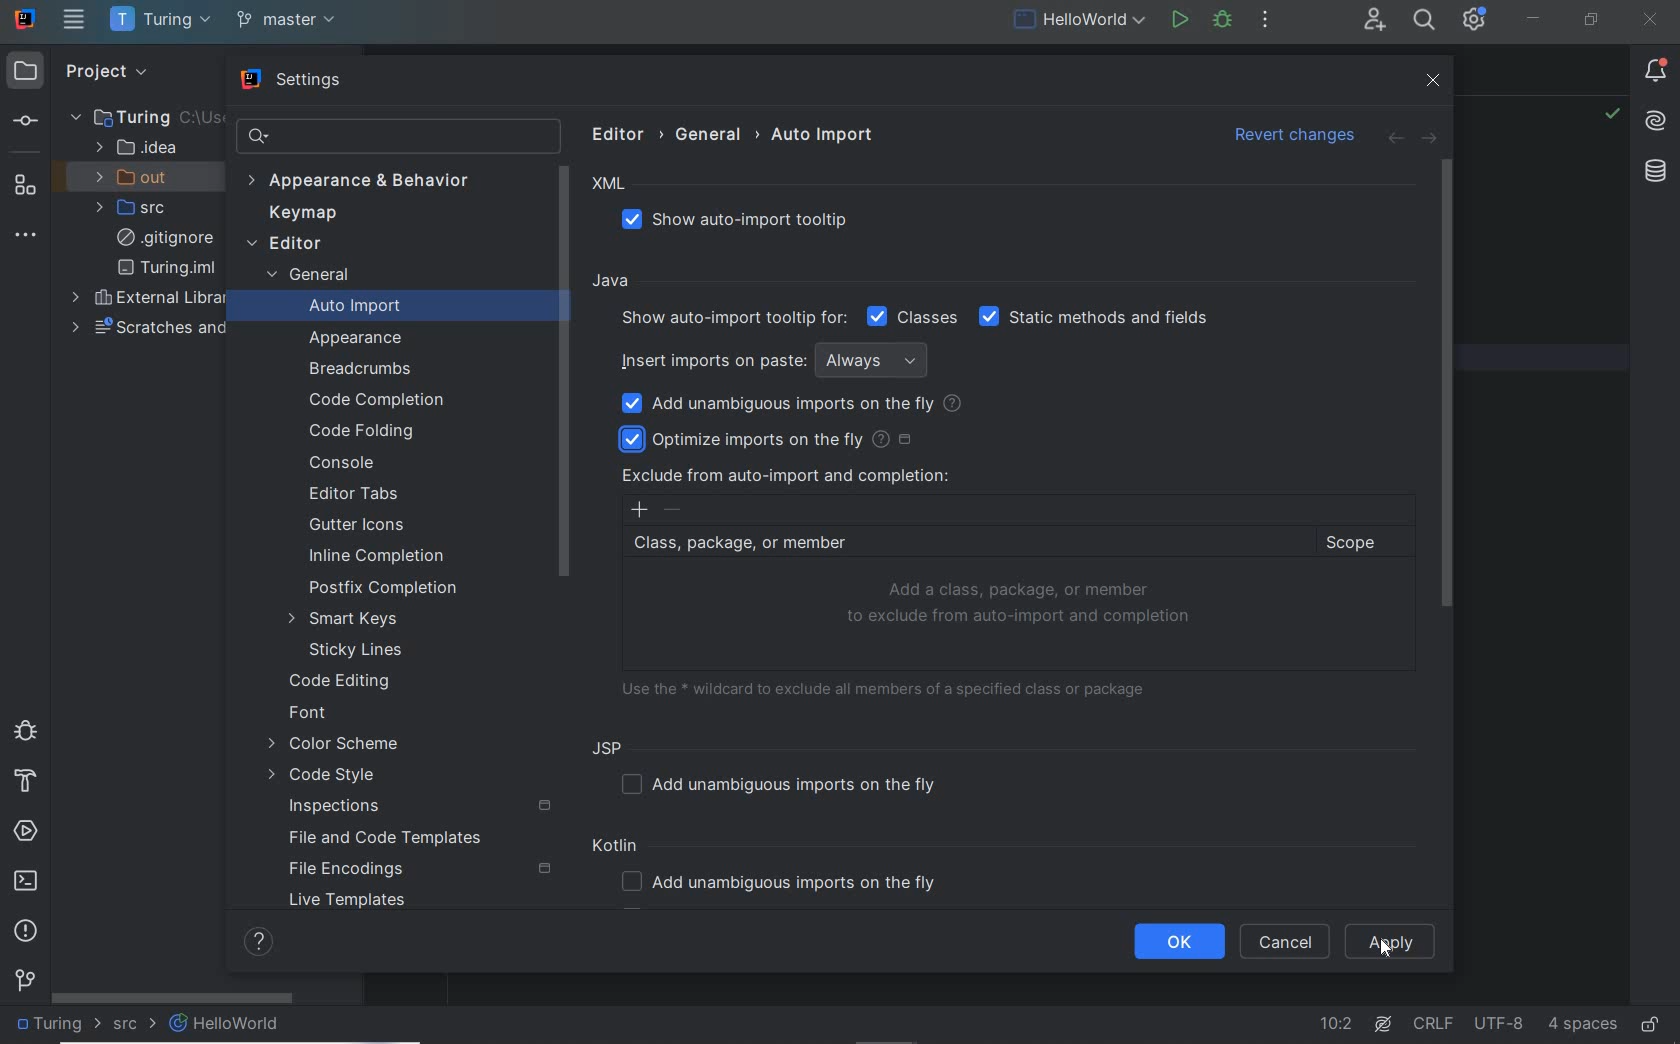  What do you see at coordinates (1393, 139) in the screenshot?
I see `back` at bounding box center [1393, 139].